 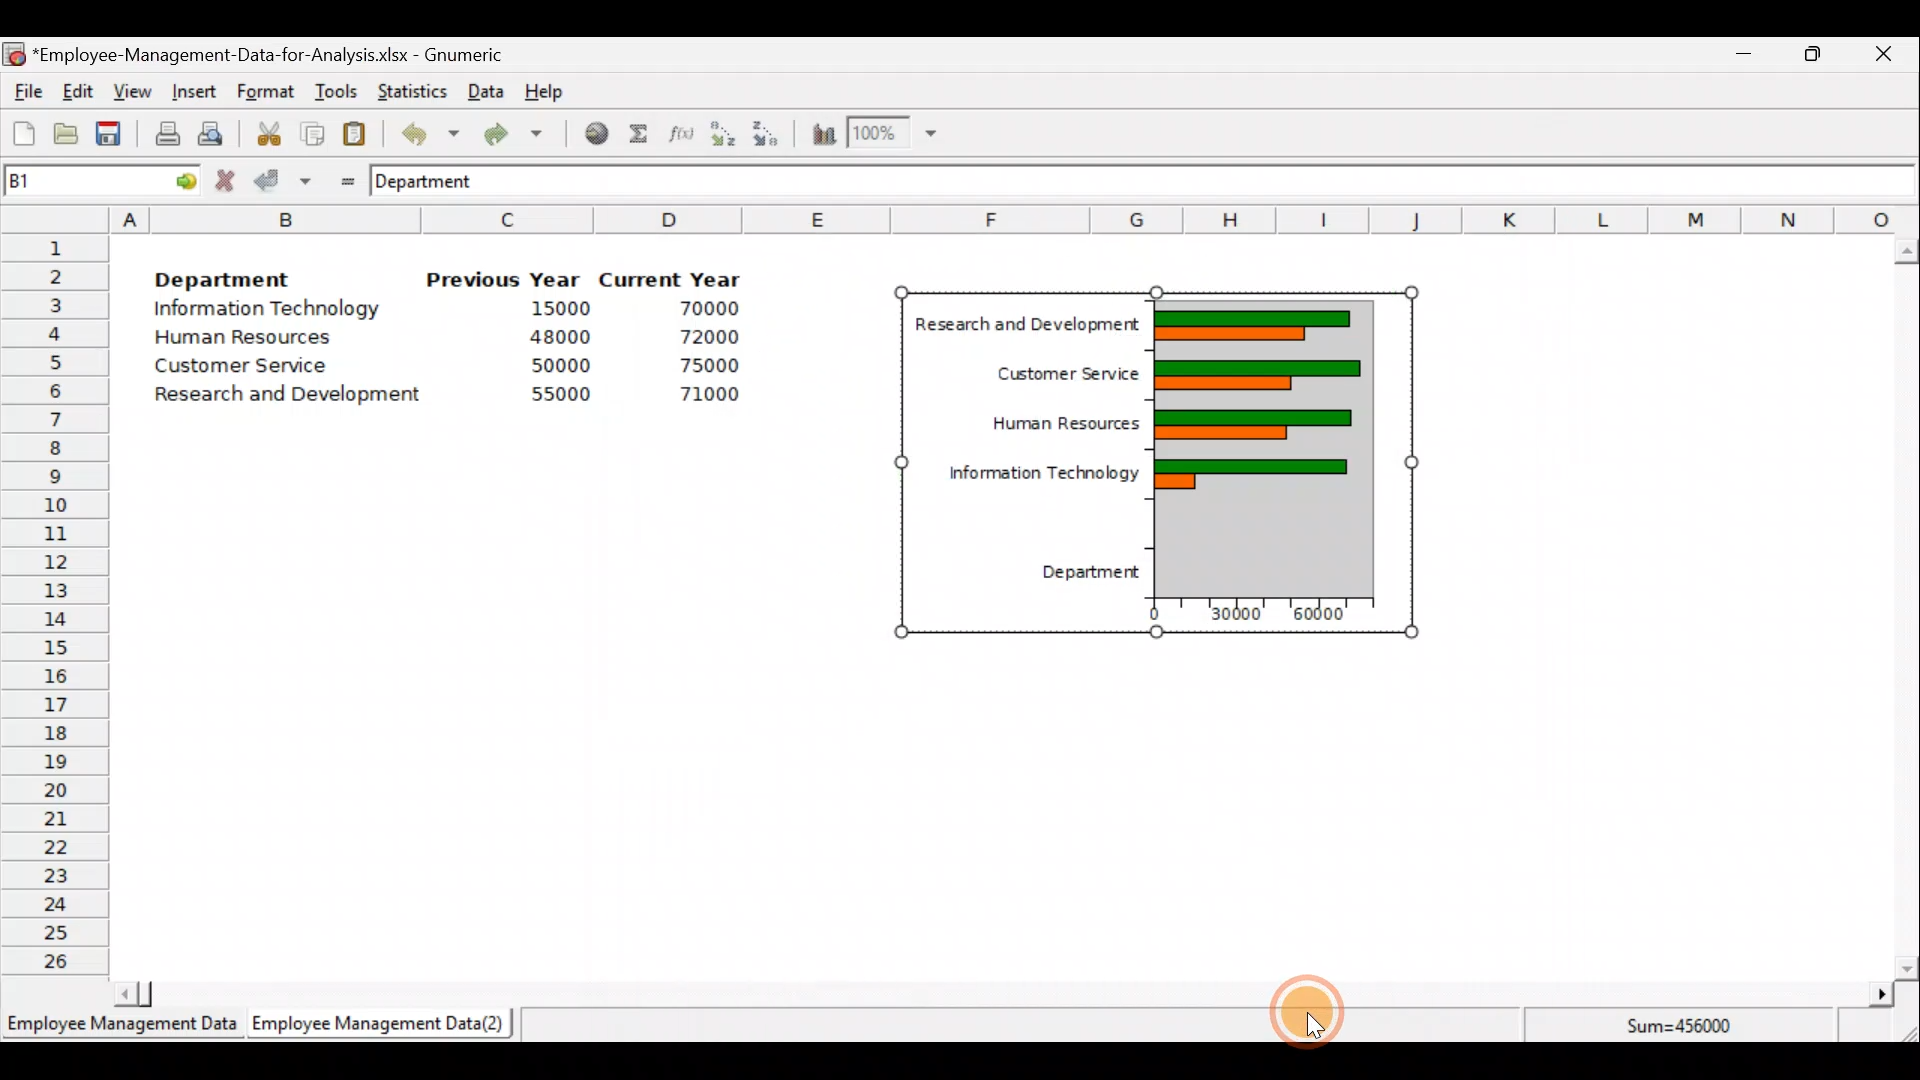 I want to click on Sort in descending order, so click(x=767, y=132).